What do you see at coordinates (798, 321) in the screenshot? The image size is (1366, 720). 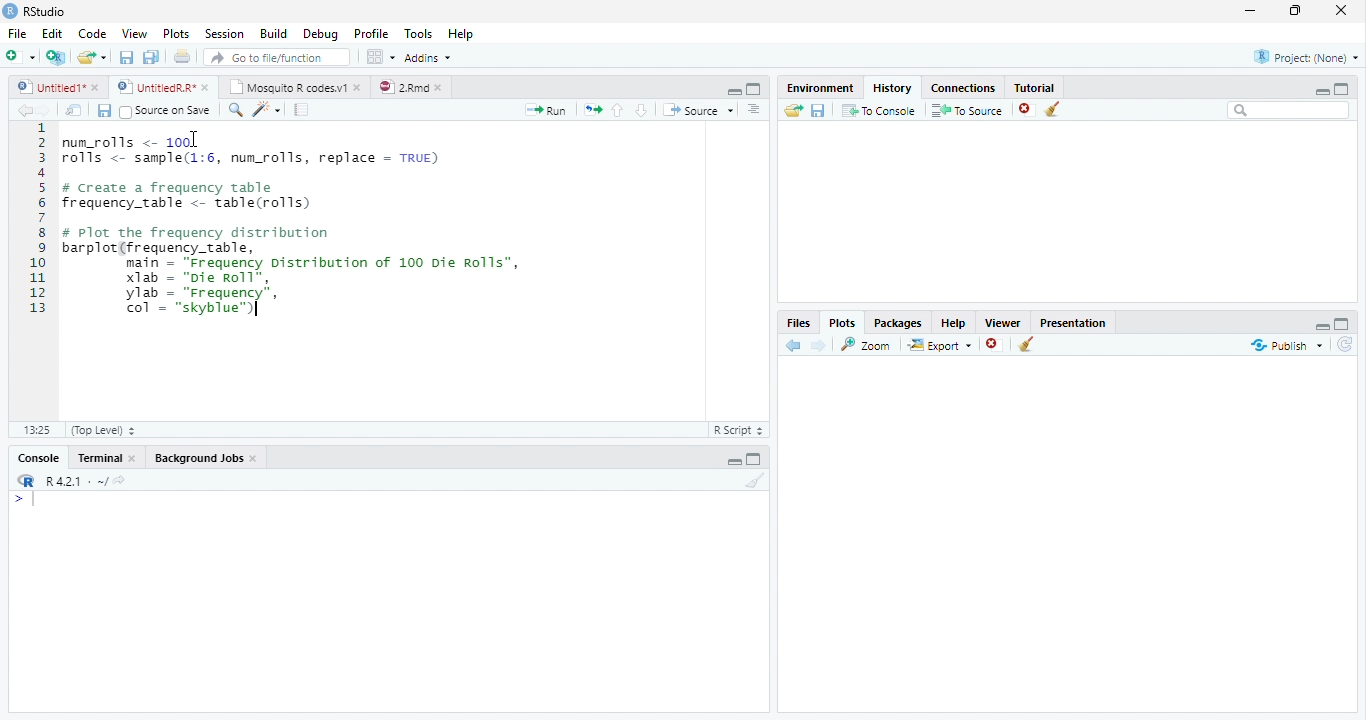 I see `Files` at bounding box center [798, 321].